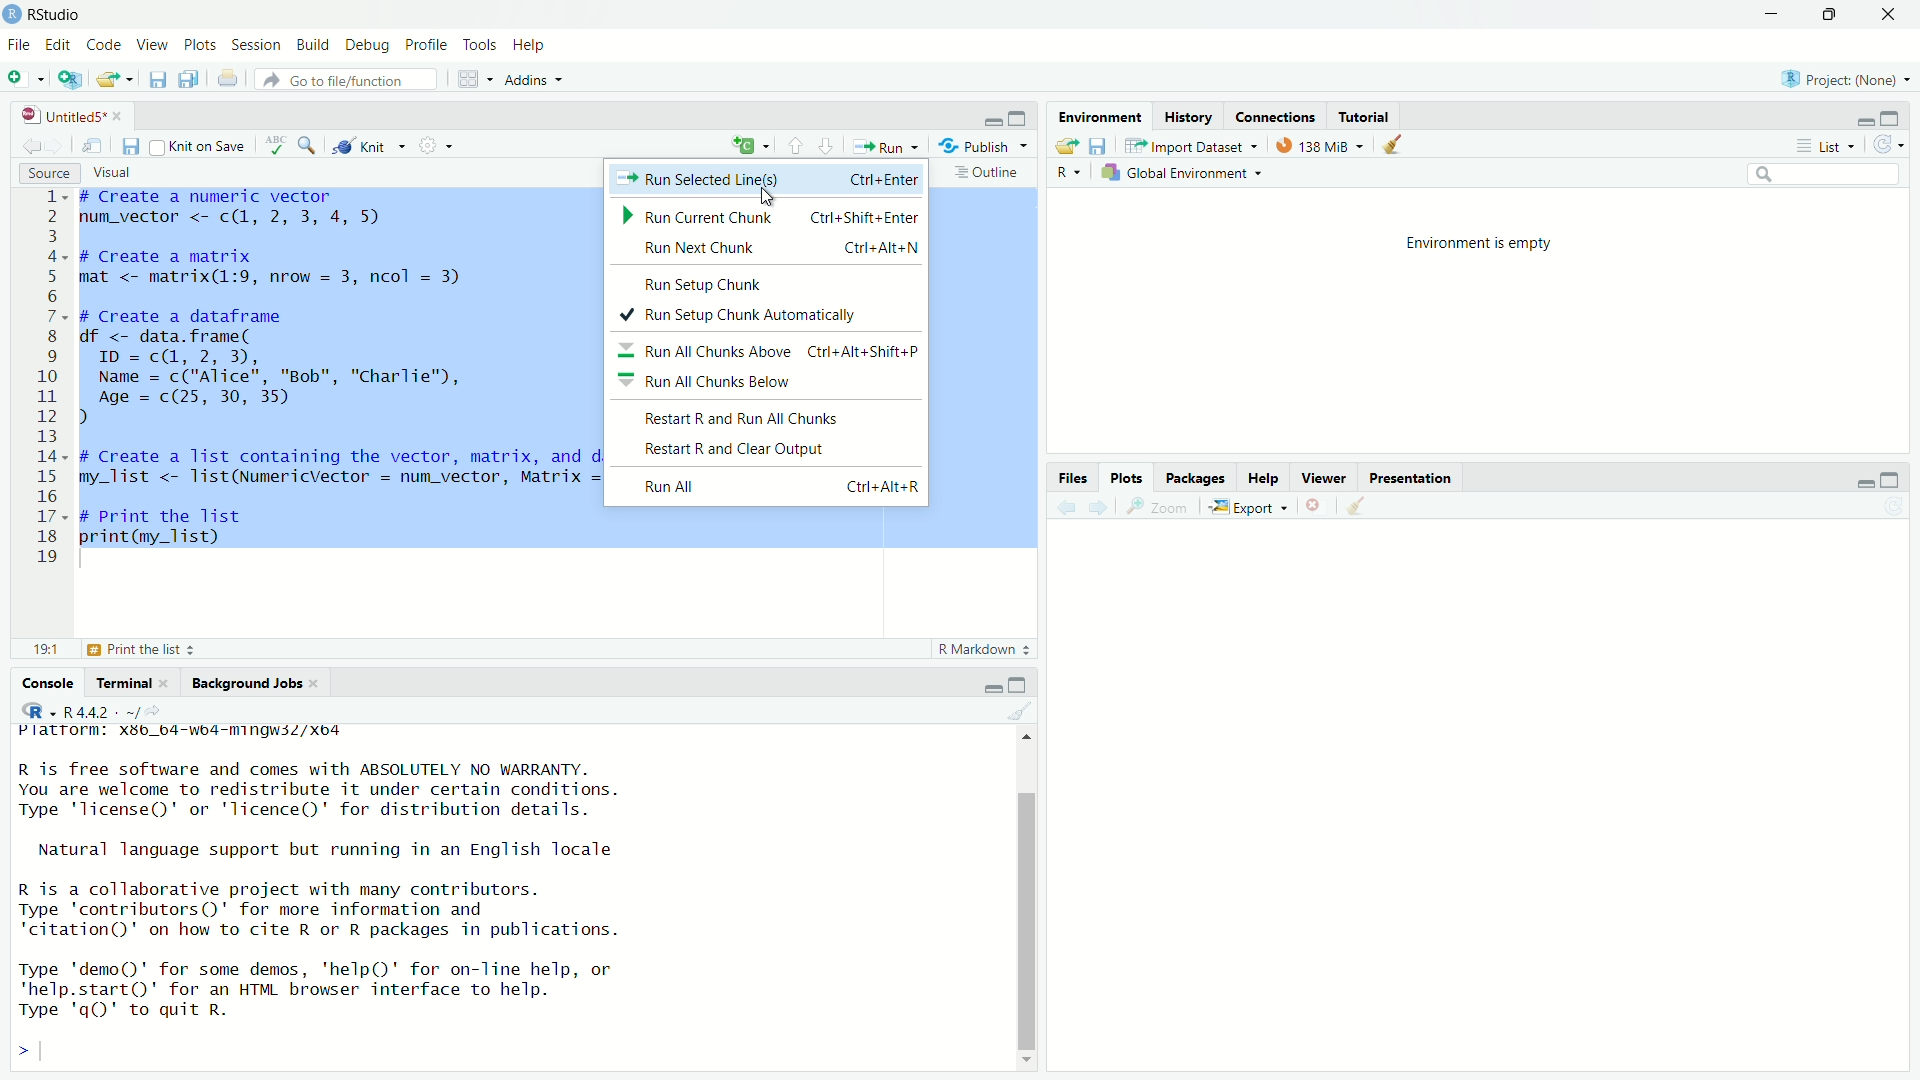 The height and width of the screenshot is (1080, 1920). What do you see at coordinates (833, 145) in the screenshot?
I see `downward` at bounding box center [833, 145].